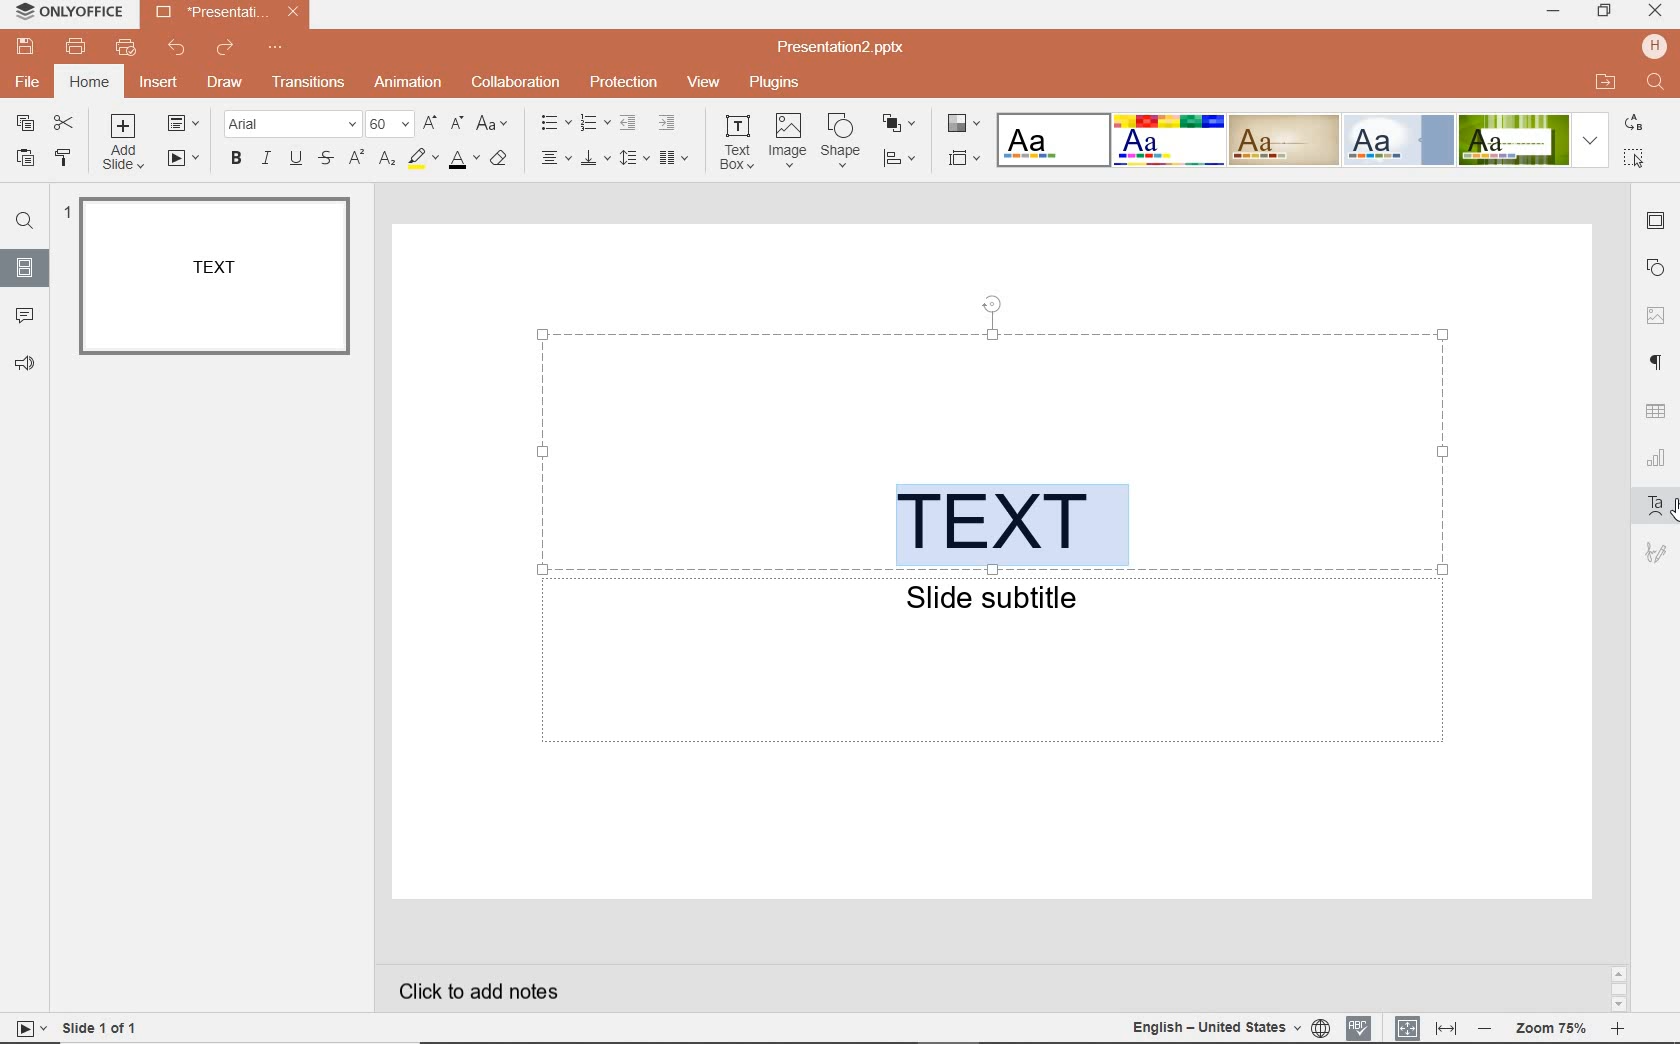 The height and width of the screenshot is (1044, 1680). I want to click on PARAGRAPH SETTINGS, so click(1658, 361).